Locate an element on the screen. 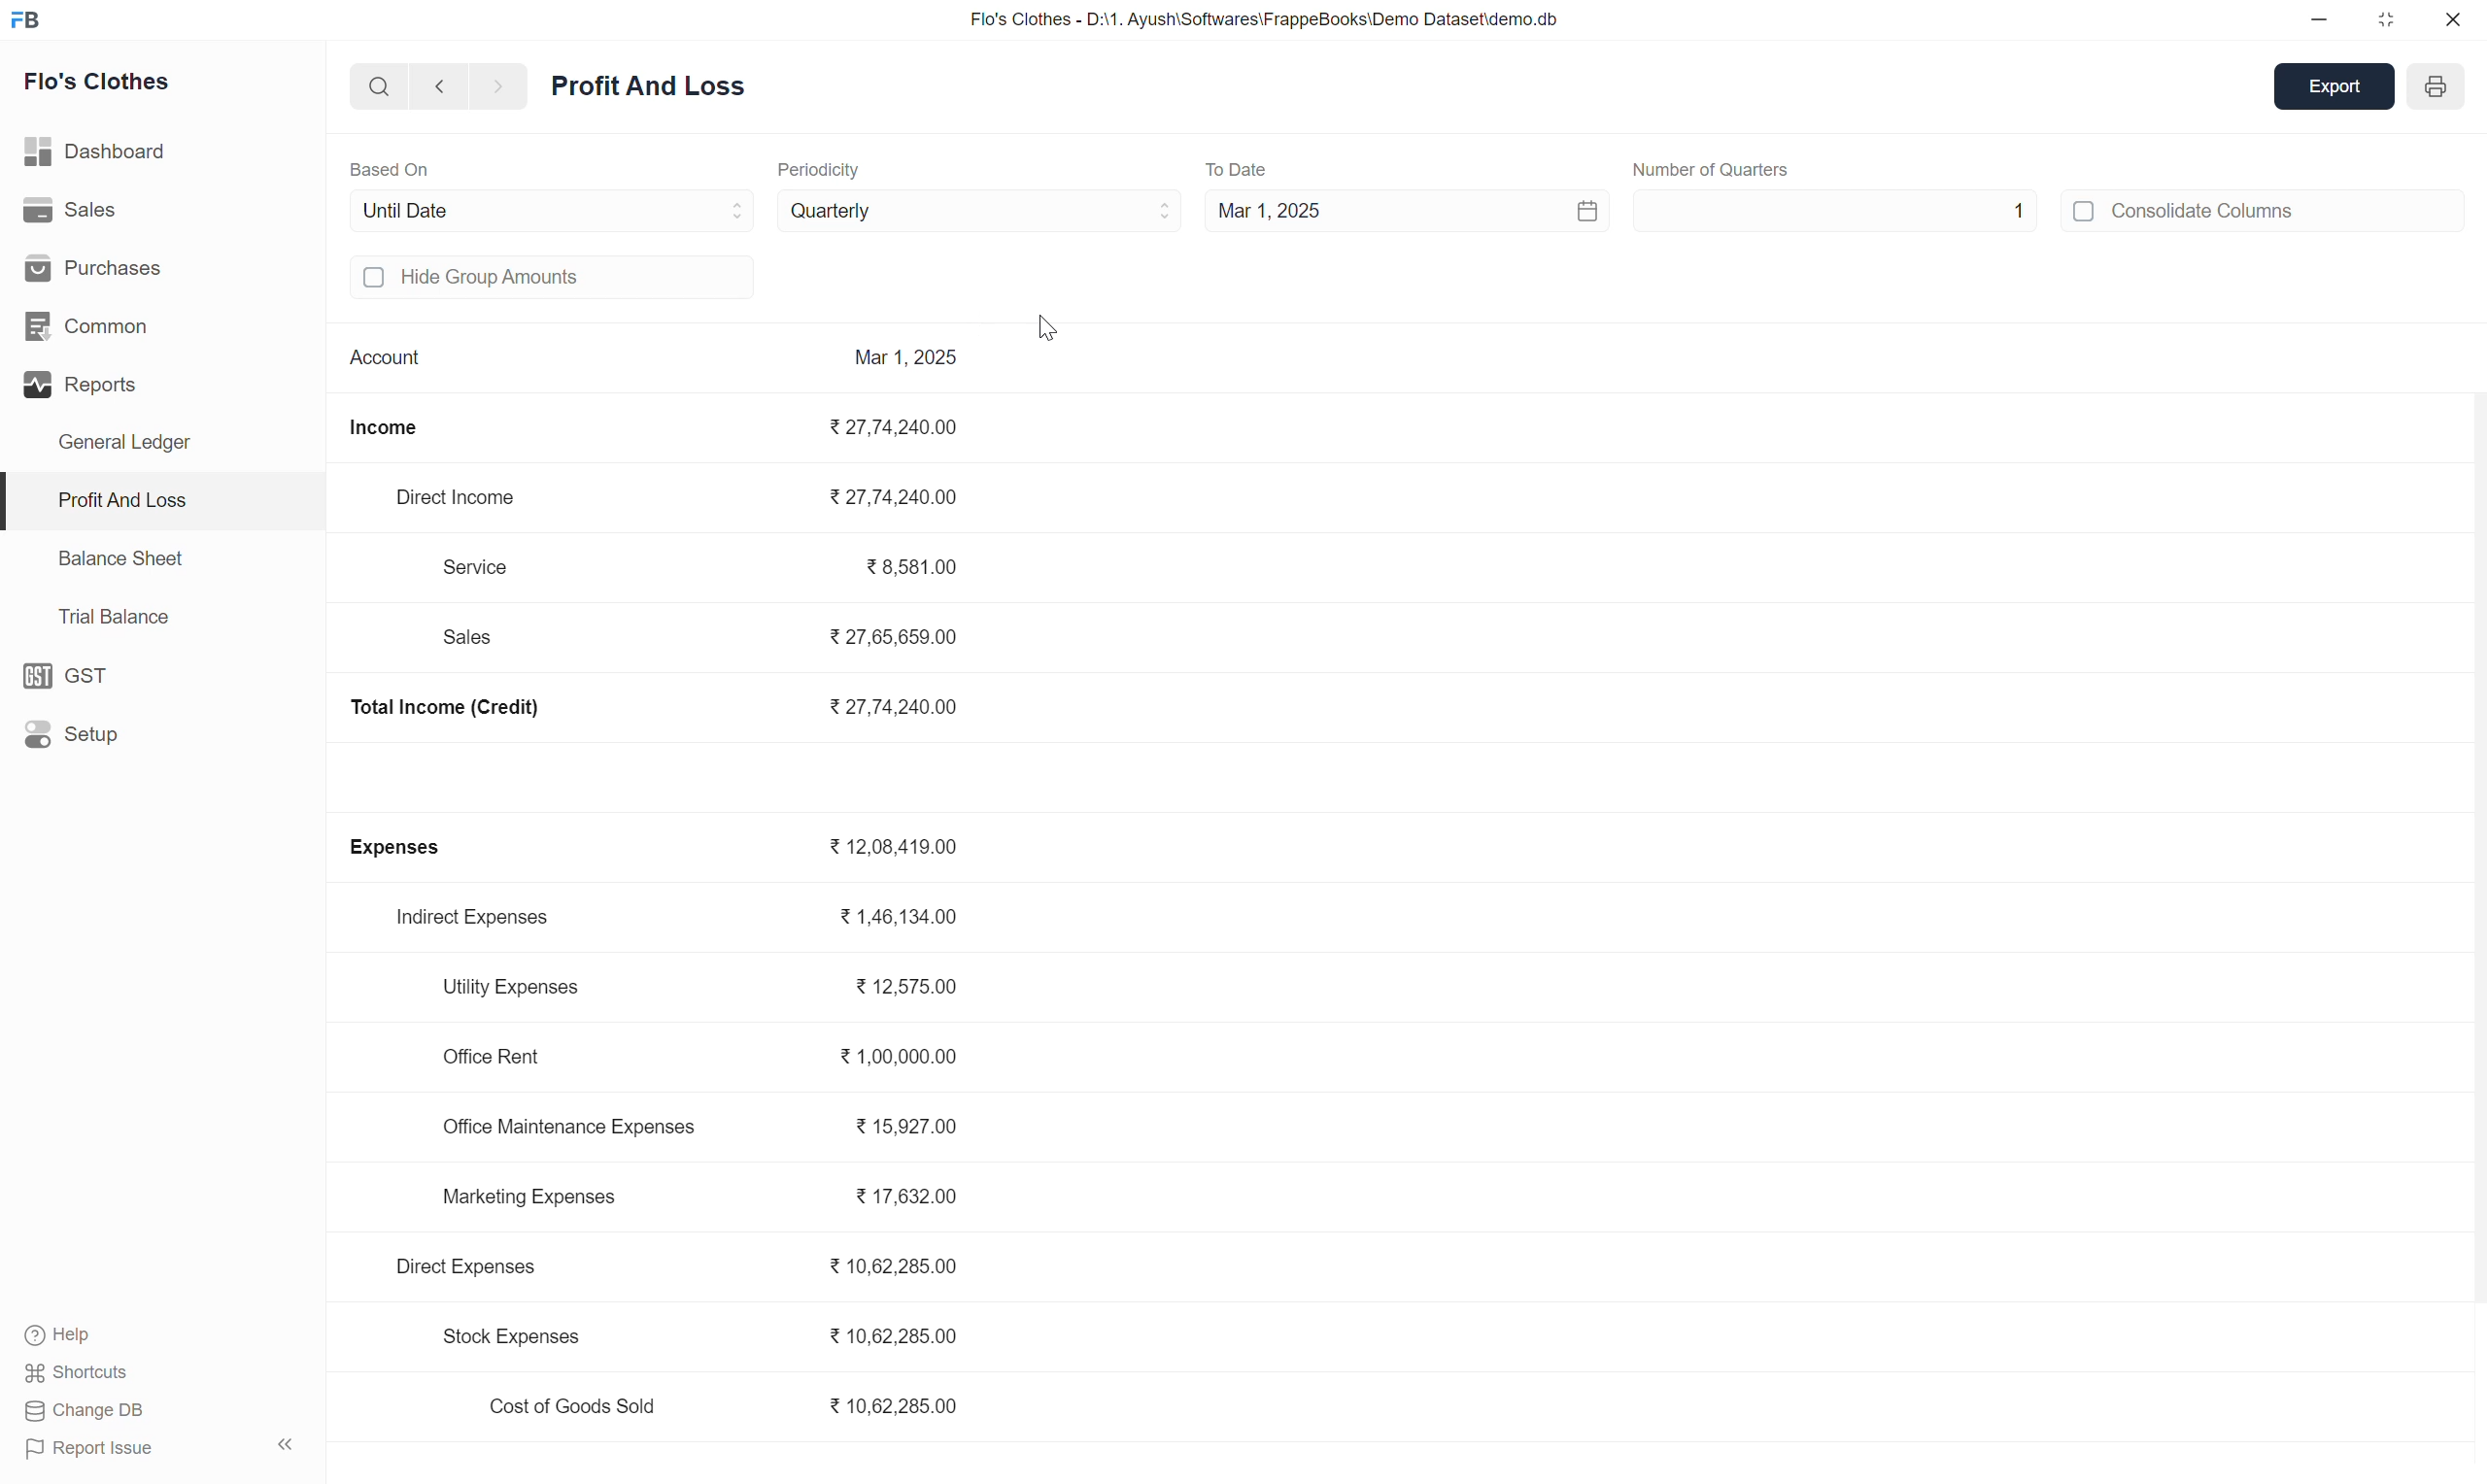 The width and height of the screenshot is (2487, 1484). restore down is located at coordinates (2384, 20).